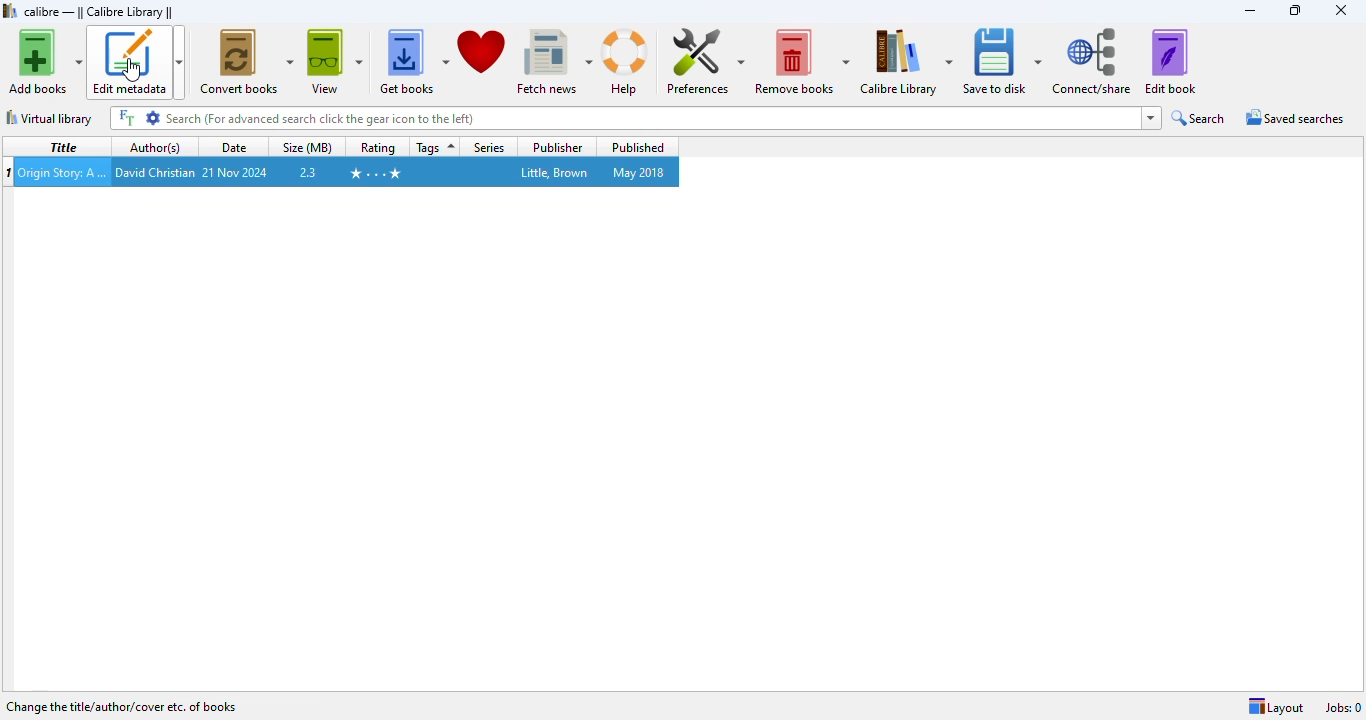  What do you see at coordinates (335, 62) in the screenshot?
I see `view` at bounding box center [335, 62].